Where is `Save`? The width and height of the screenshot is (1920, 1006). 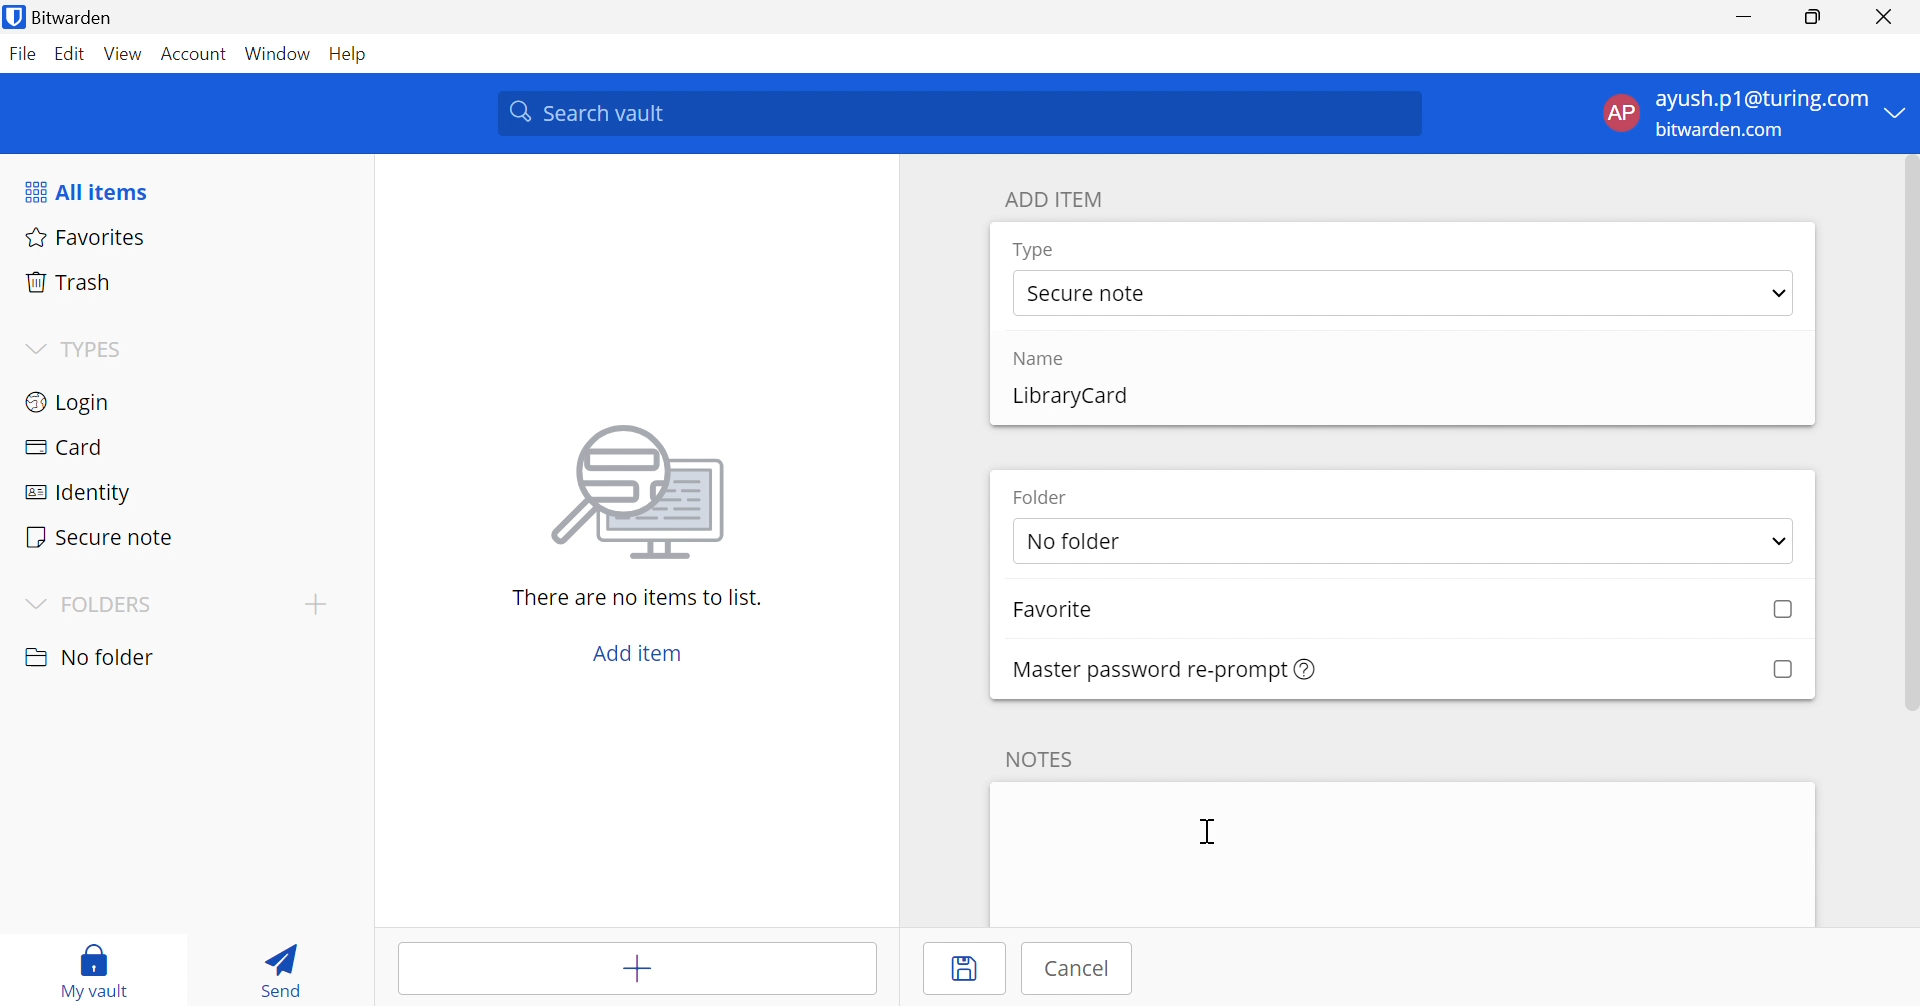 Save is located at coordinates (963, 969).